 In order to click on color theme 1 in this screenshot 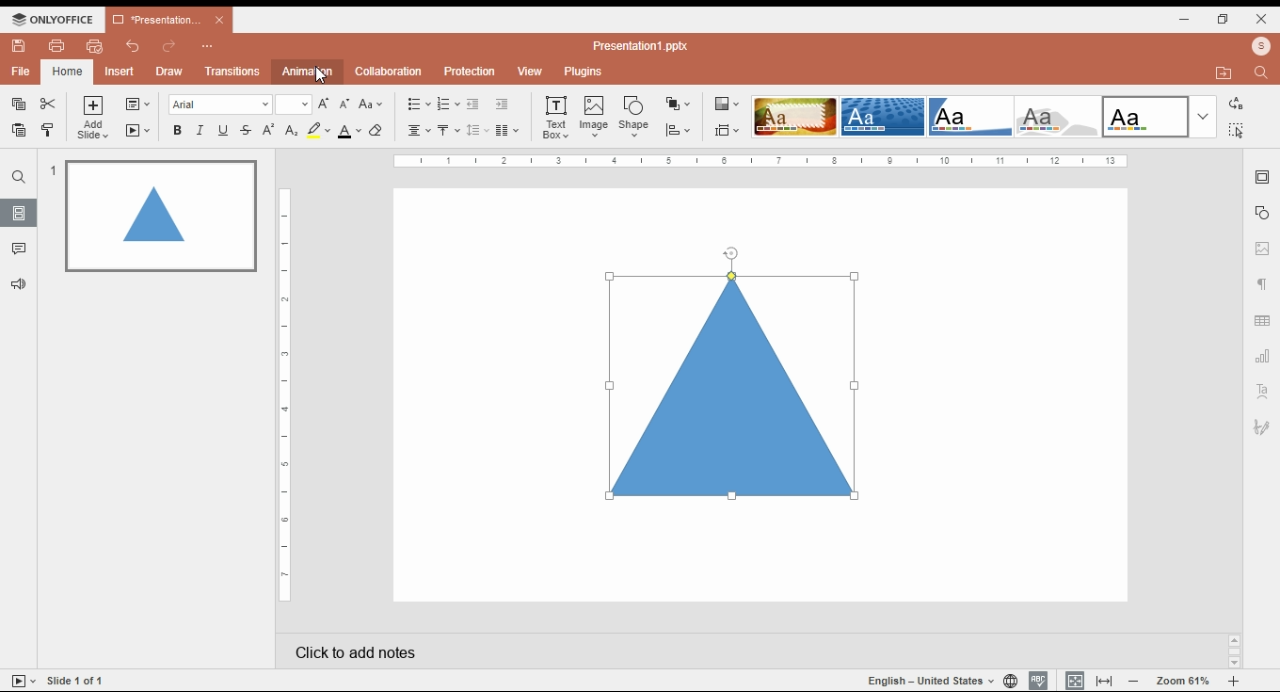, I will do `click(794, 116)`.